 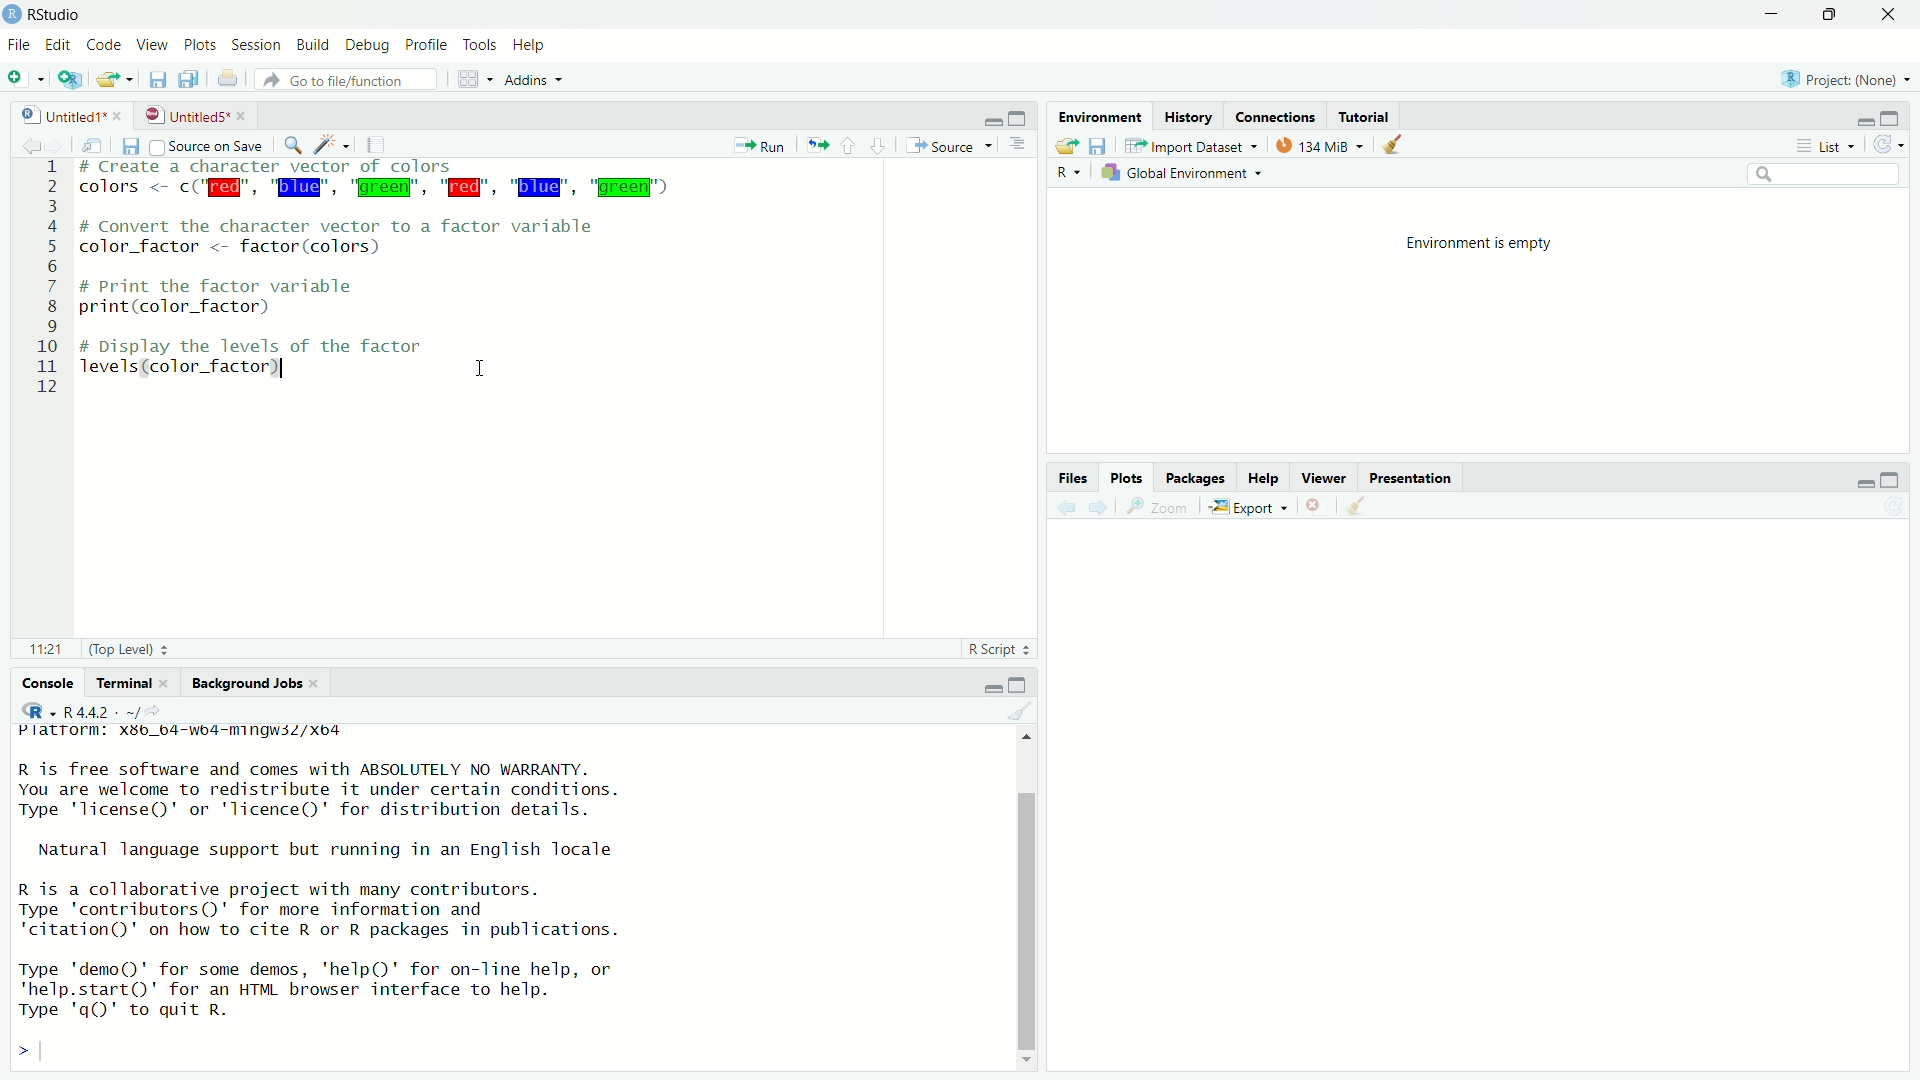 I want to click on close, so click(x=119, y=116).